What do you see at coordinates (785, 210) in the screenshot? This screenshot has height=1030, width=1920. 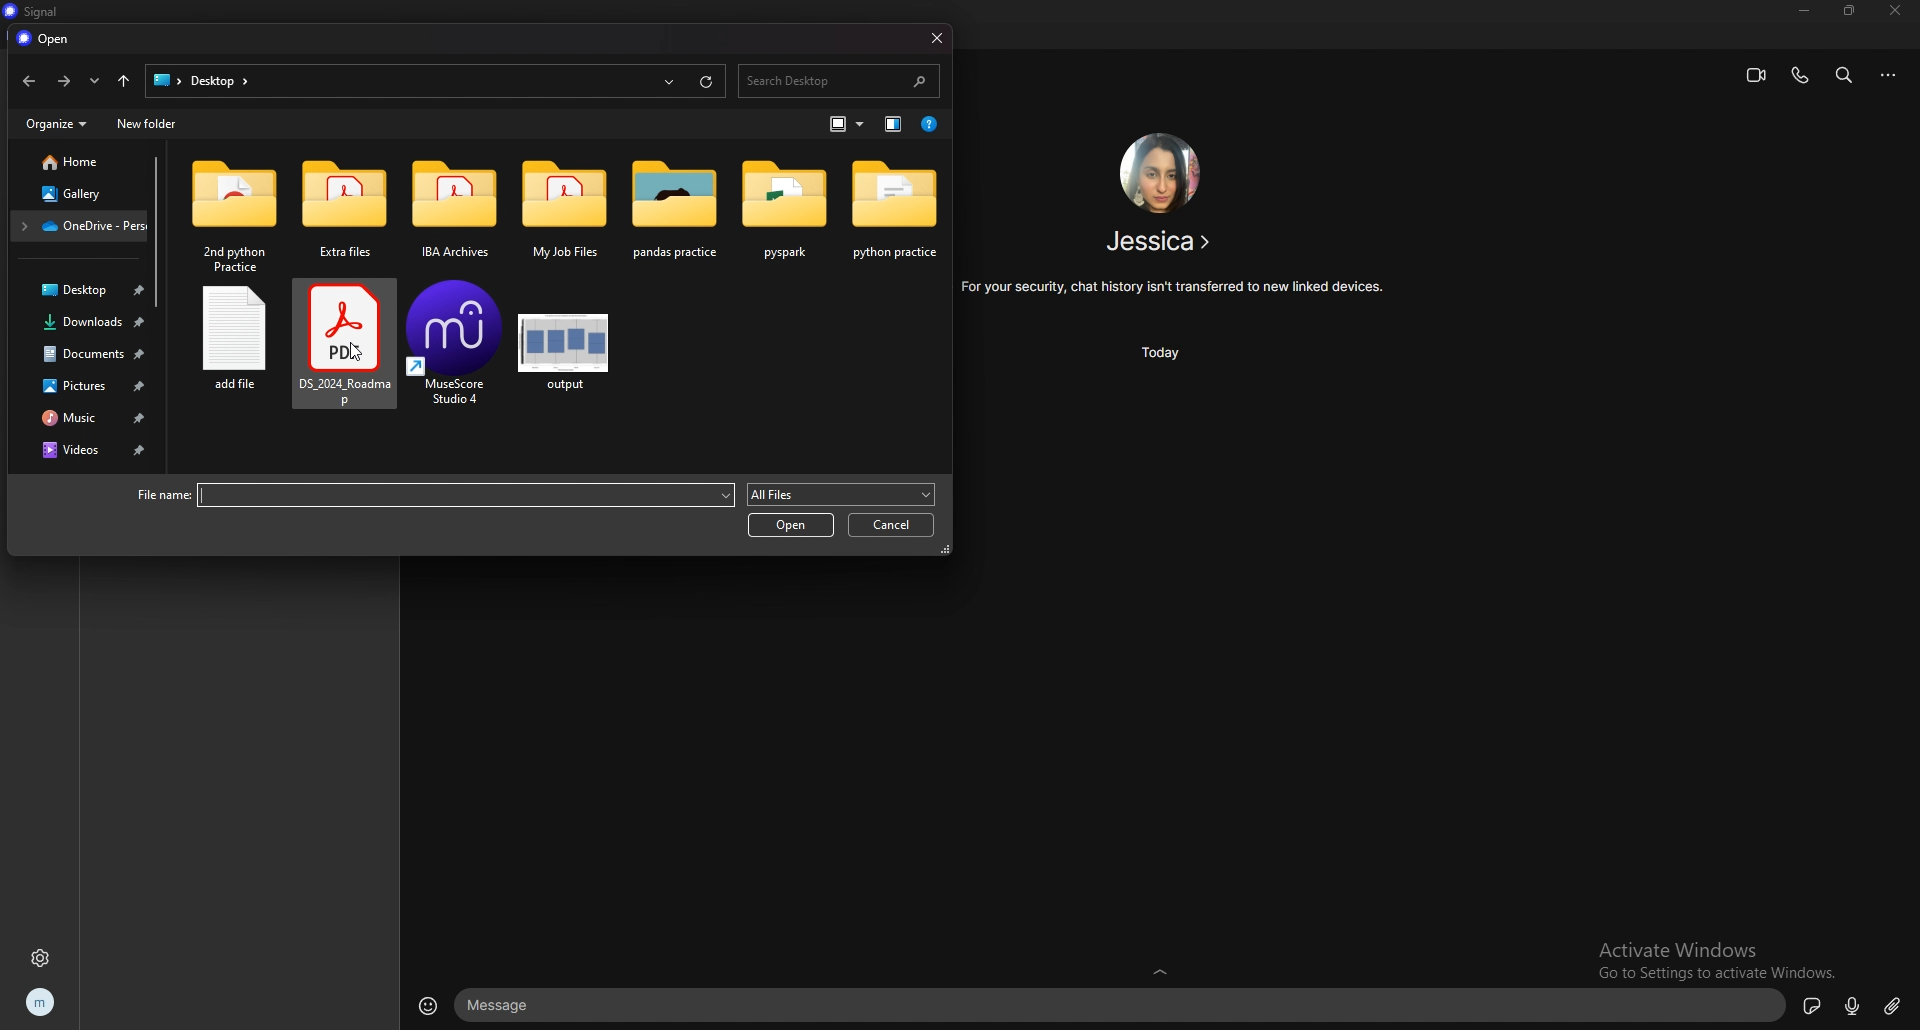 I see `folder` at bounding box center [785, 210].